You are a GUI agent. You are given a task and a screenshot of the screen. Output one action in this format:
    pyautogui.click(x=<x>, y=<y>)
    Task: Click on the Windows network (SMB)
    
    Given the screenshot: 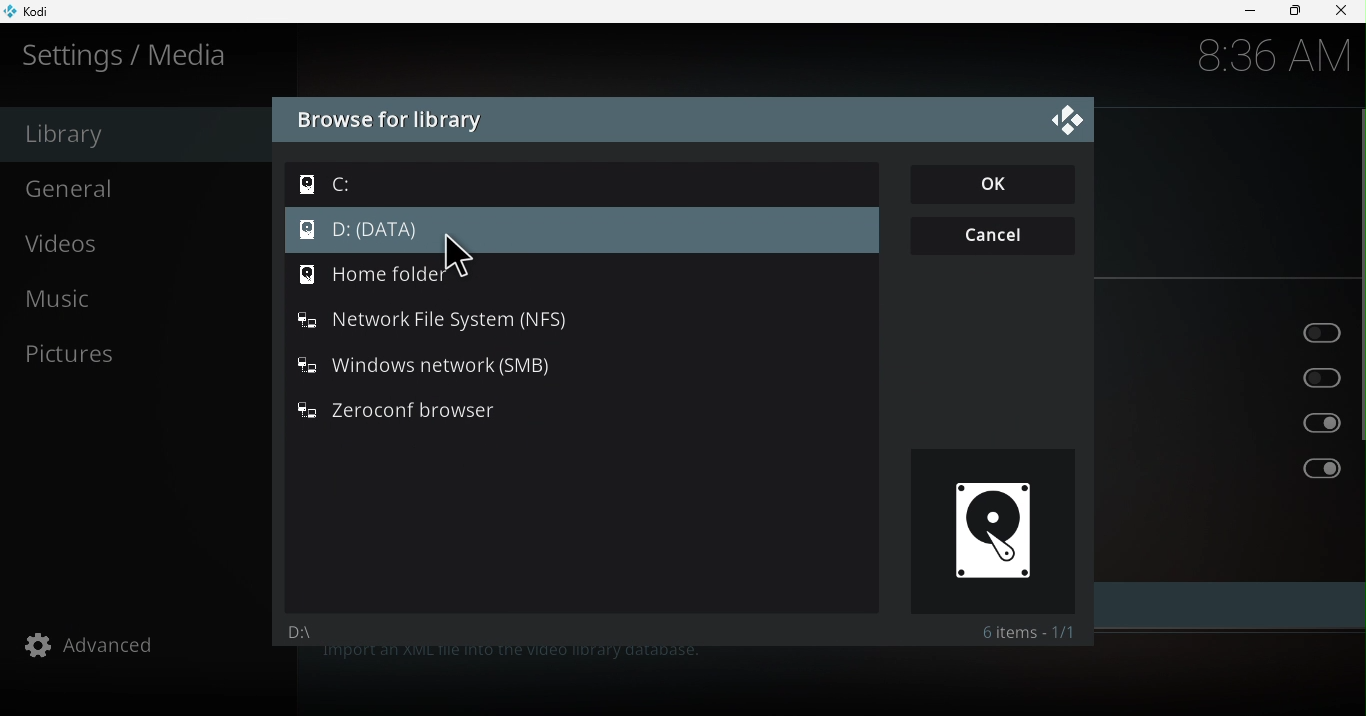 What is the action you would take?
    pyautogui.click(x=576, y=364)
    